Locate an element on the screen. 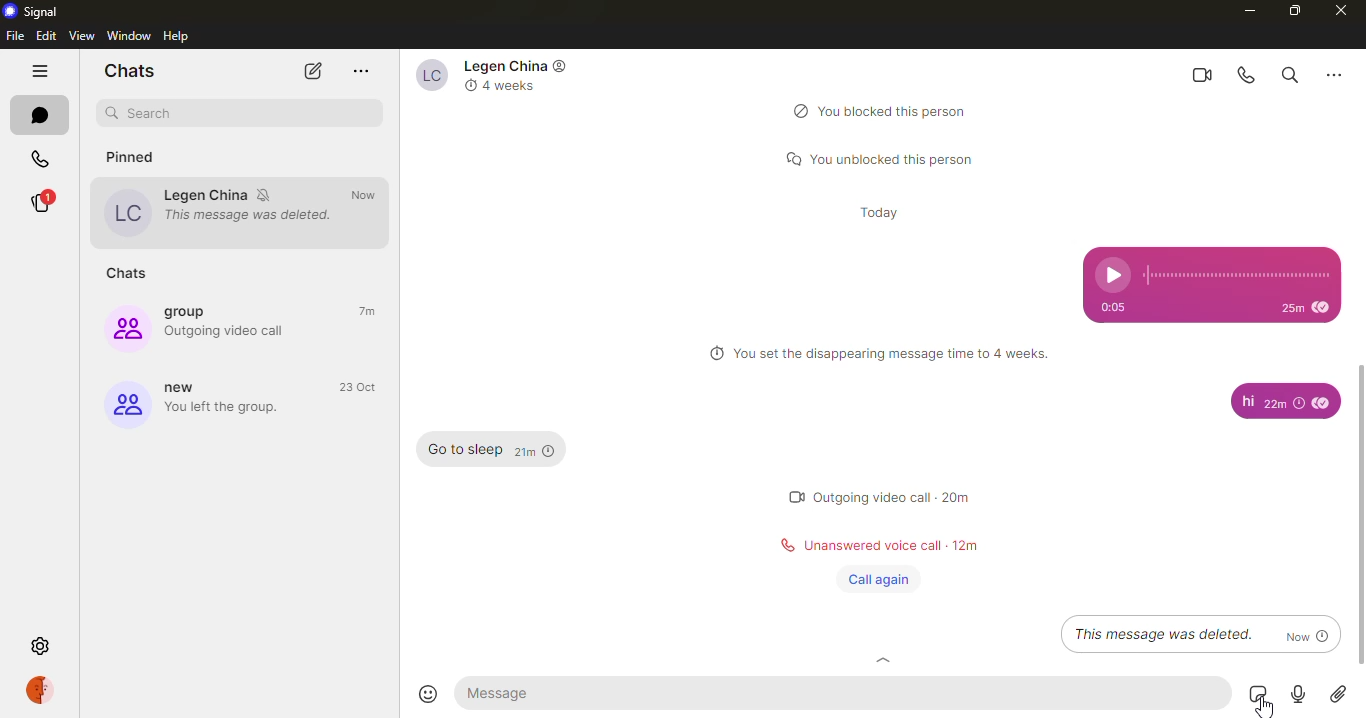  search is located at coordinates (147, 114).